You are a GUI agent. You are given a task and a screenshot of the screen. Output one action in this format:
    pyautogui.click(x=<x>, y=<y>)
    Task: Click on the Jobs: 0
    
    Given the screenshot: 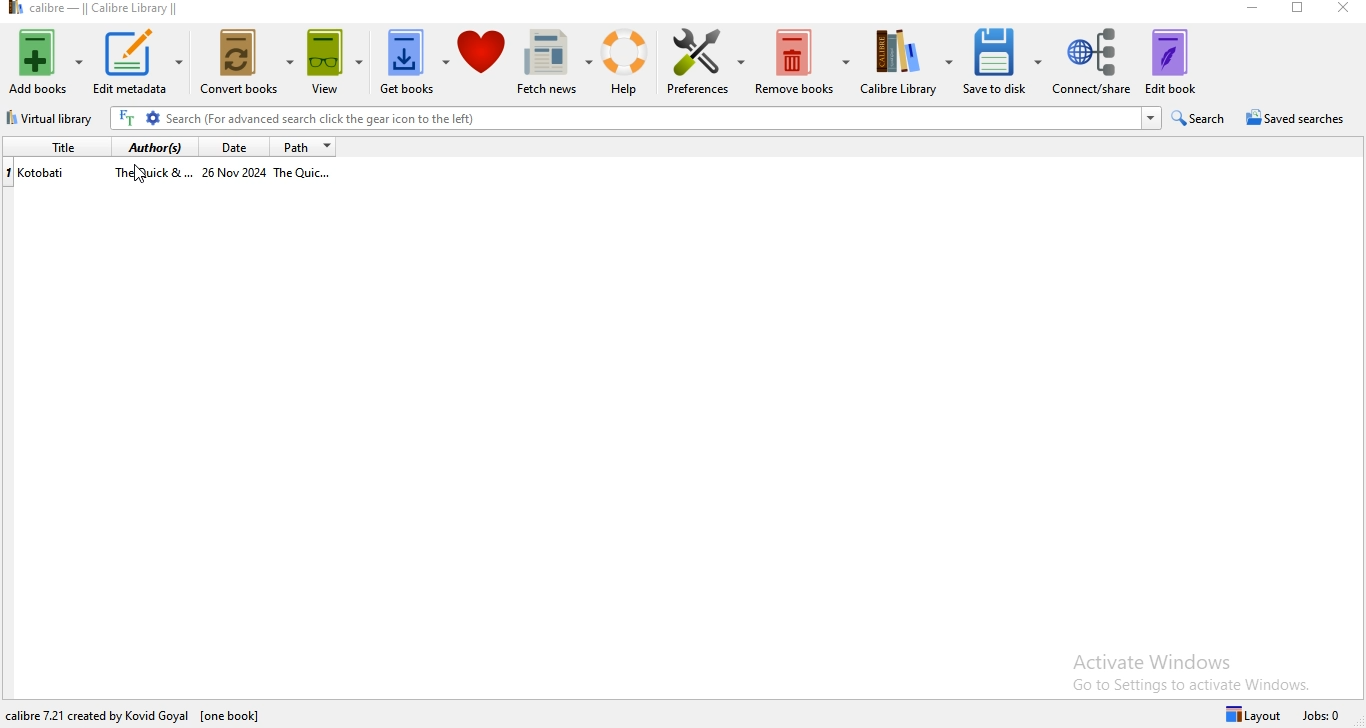 What is the action you would take?
    pyautogui.click(x=1324, y=714)
    